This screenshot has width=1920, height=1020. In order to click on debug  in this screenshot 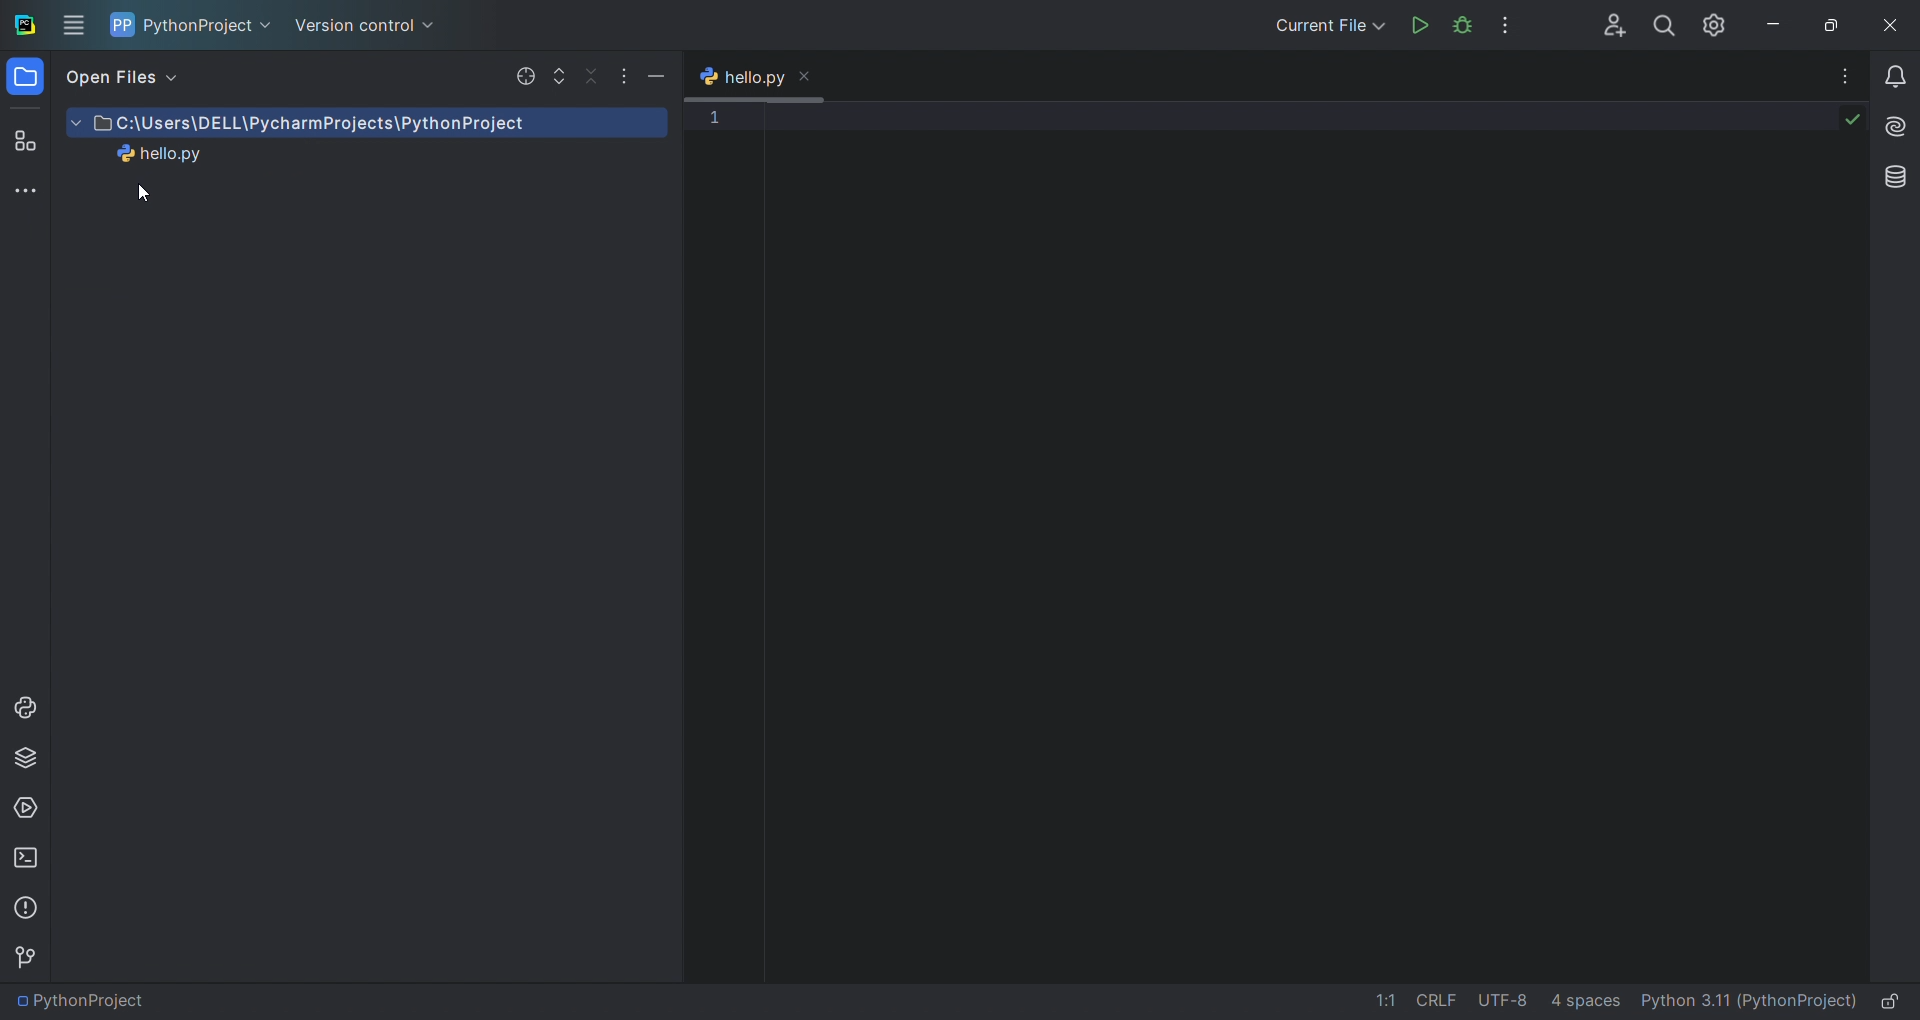, I will do `click(1462, 26)`.